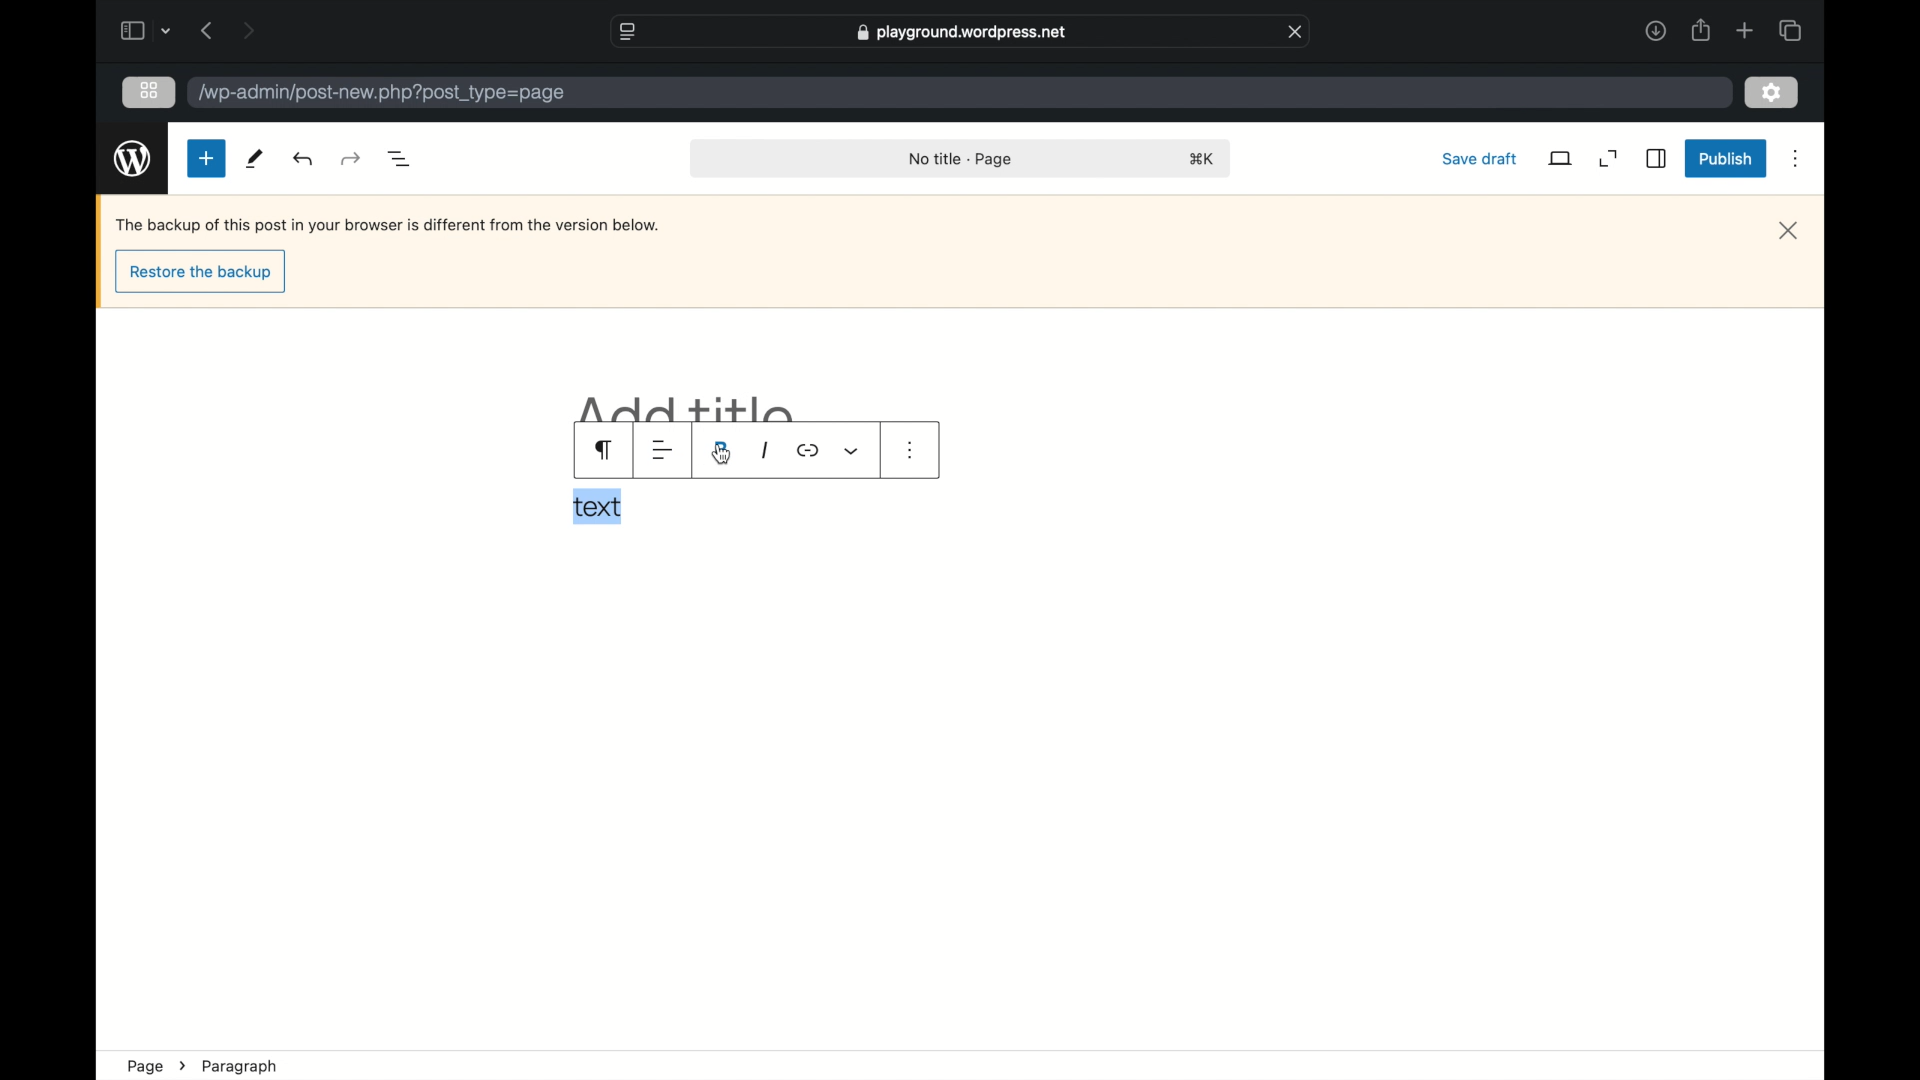  I want to click on website settings, so click(626, 30).